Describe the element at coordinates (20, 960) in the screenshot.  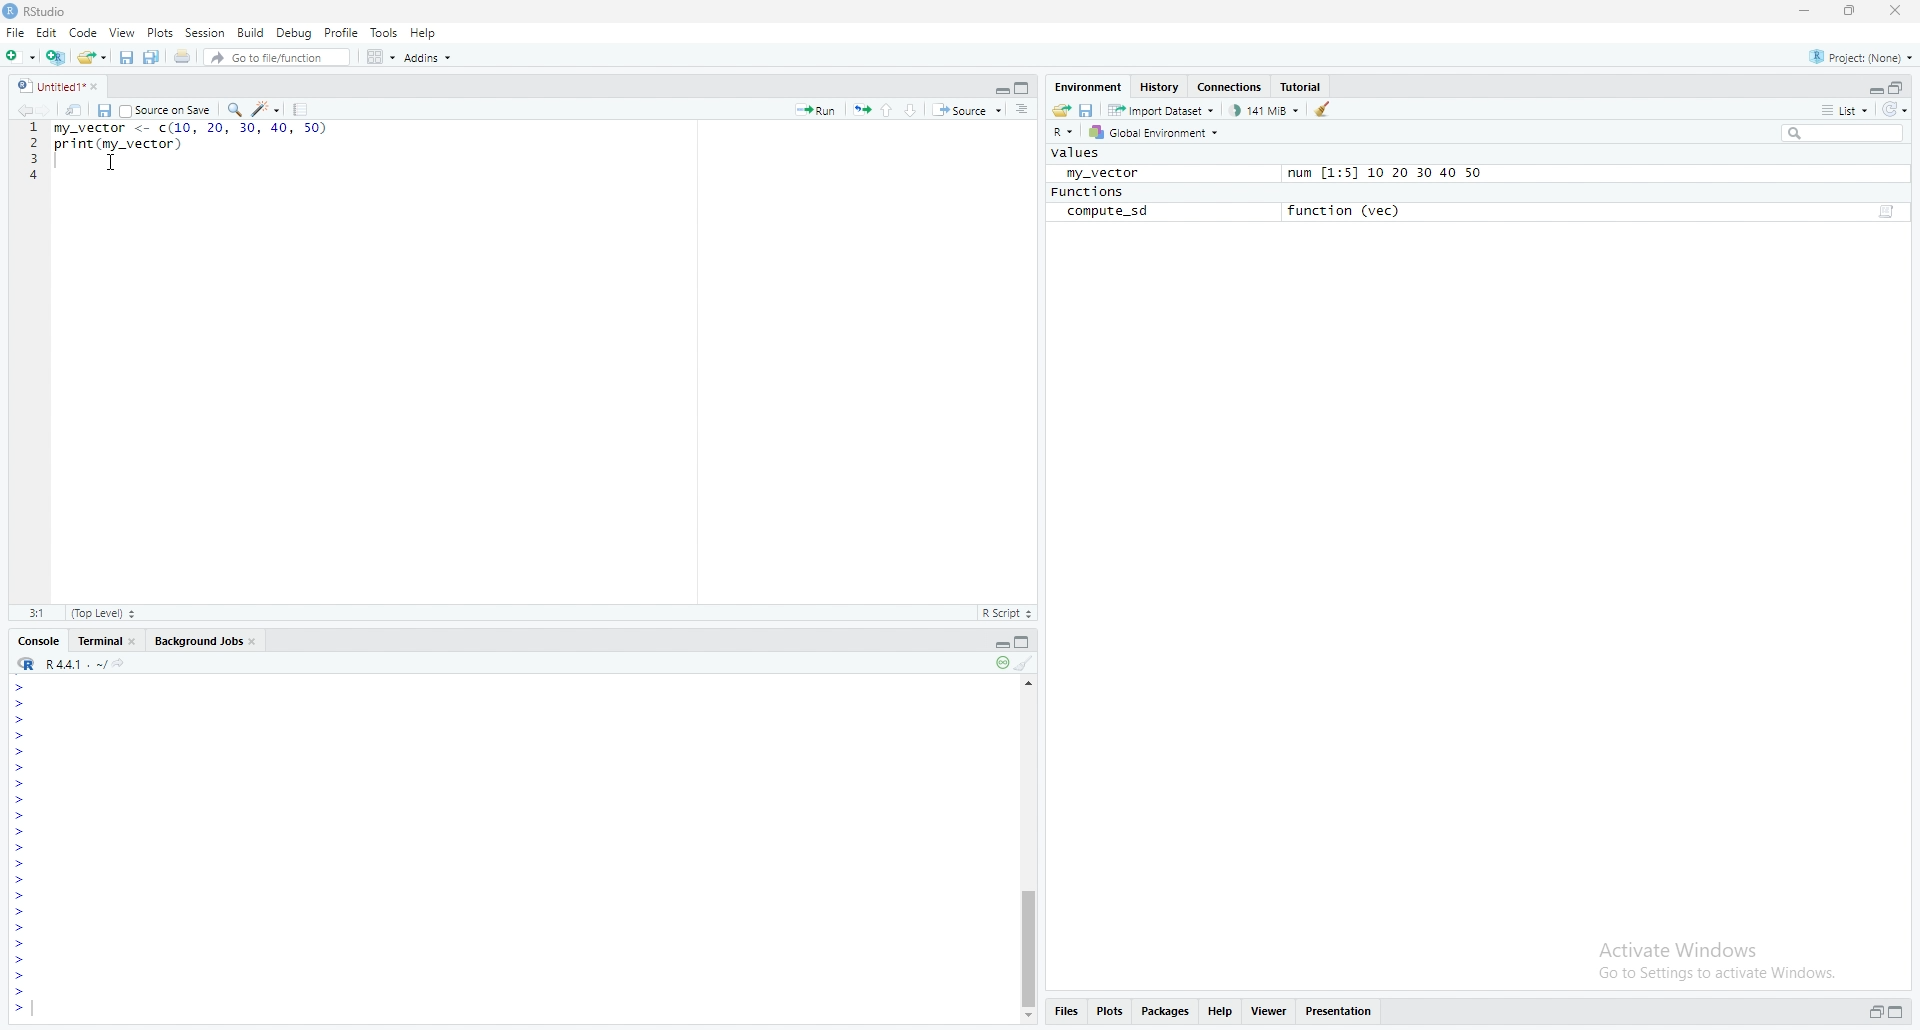
I see `Prompt cursor` at that location.